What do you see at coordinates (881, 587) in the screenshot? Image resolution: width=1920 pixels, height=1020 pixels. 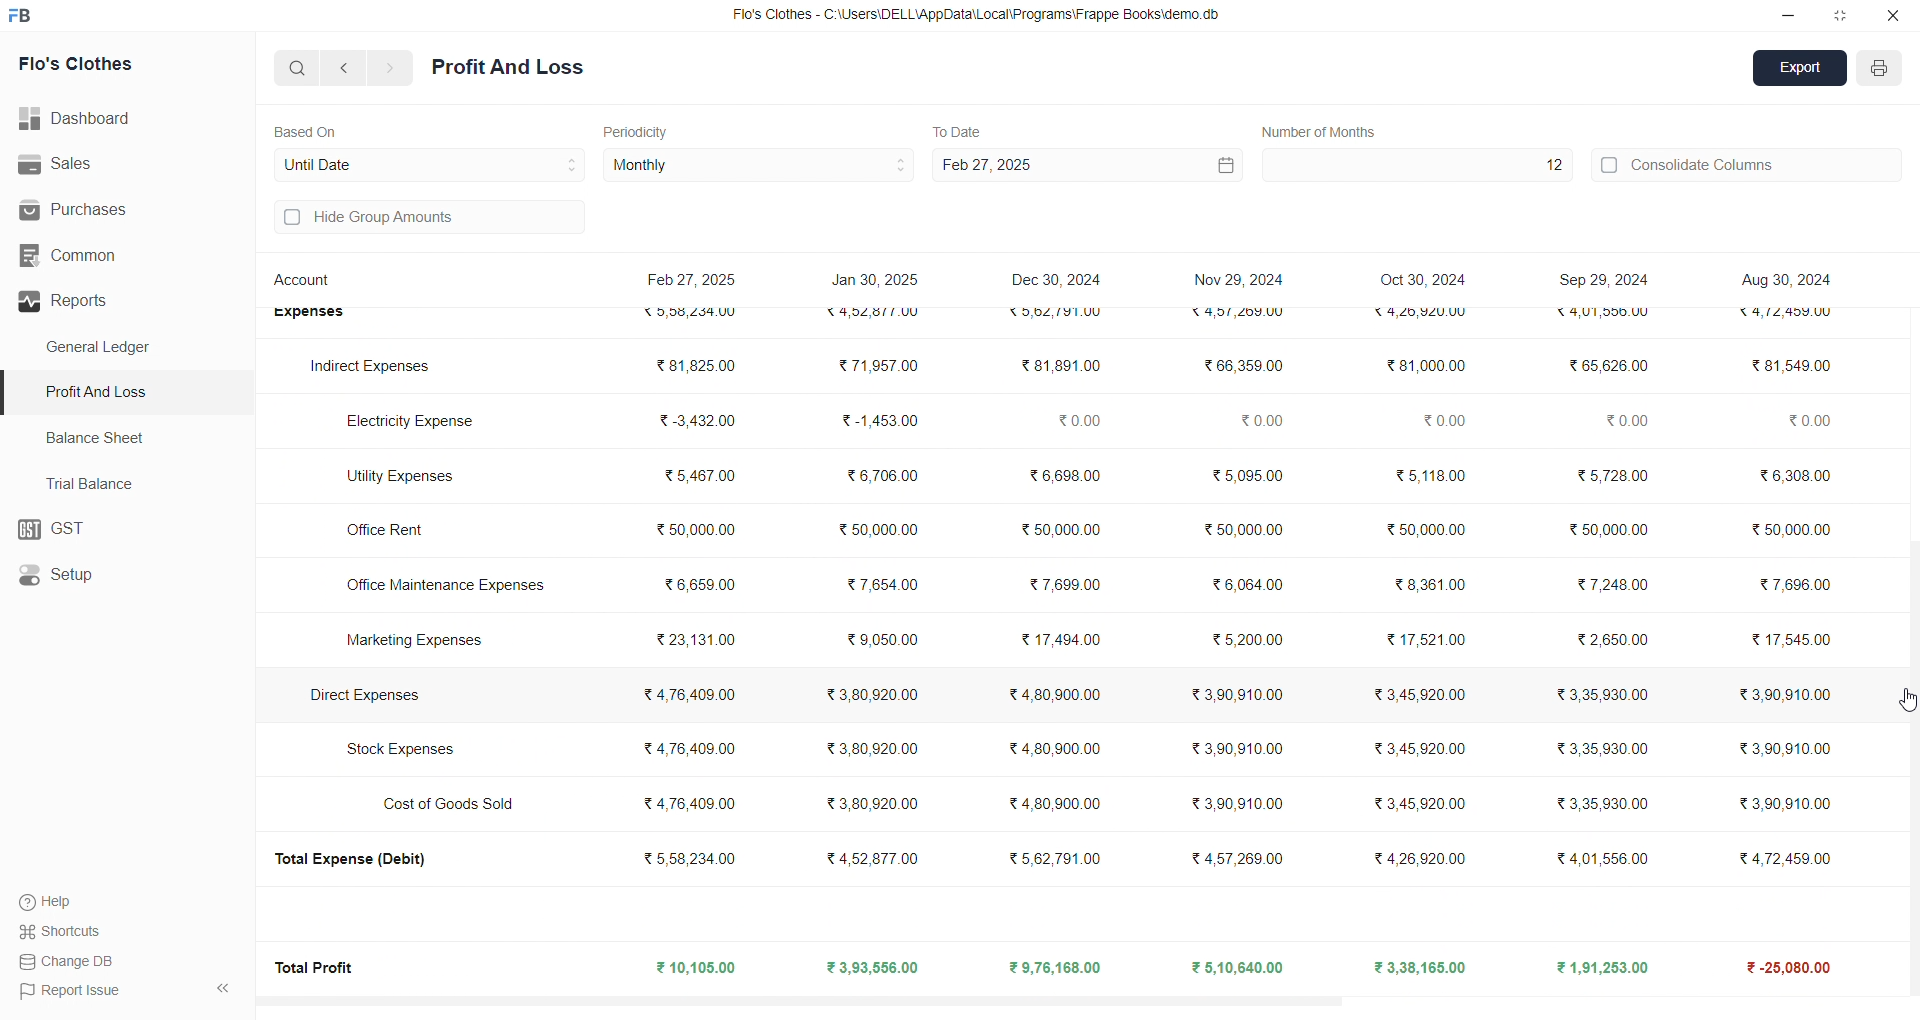 I see `₹ 7,654.00` at bounding box center [881, 587].